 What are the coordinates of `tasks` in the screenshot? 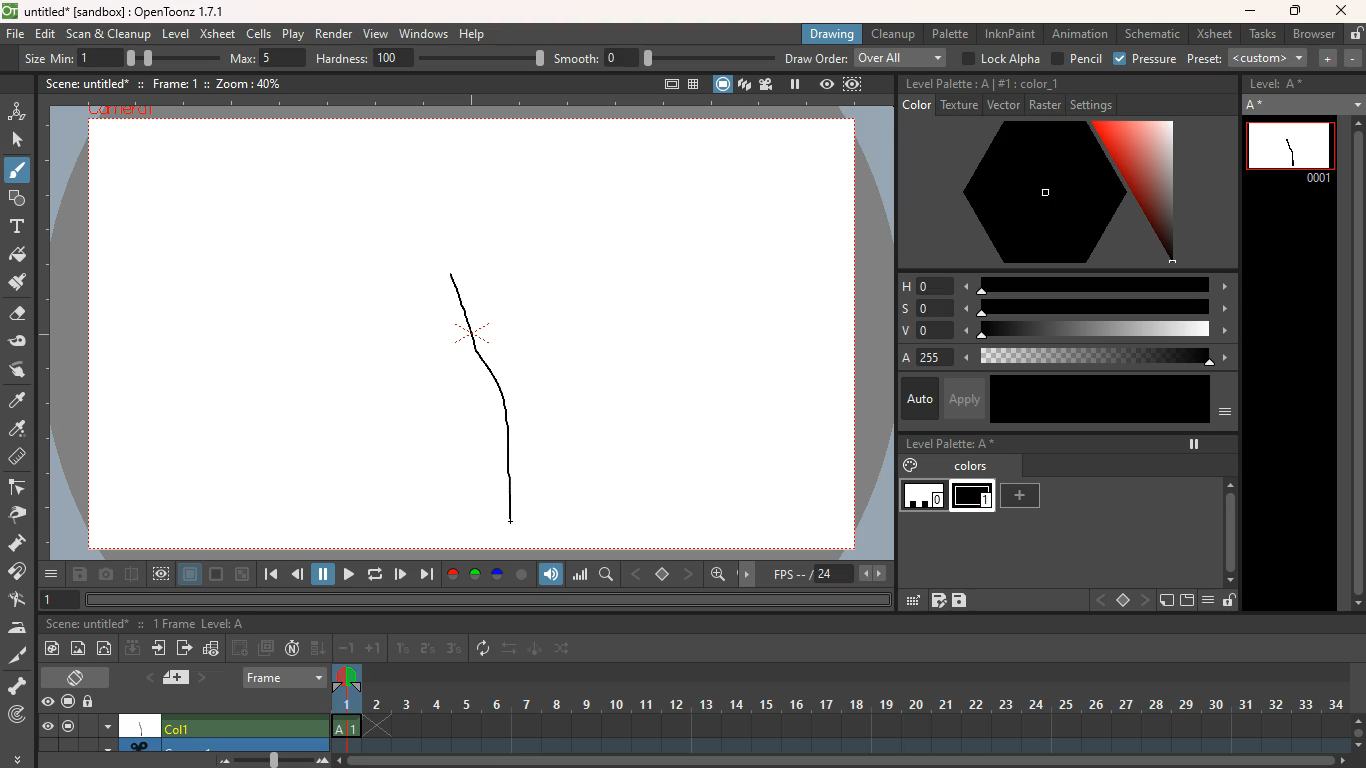 It's located at (1260, 35).